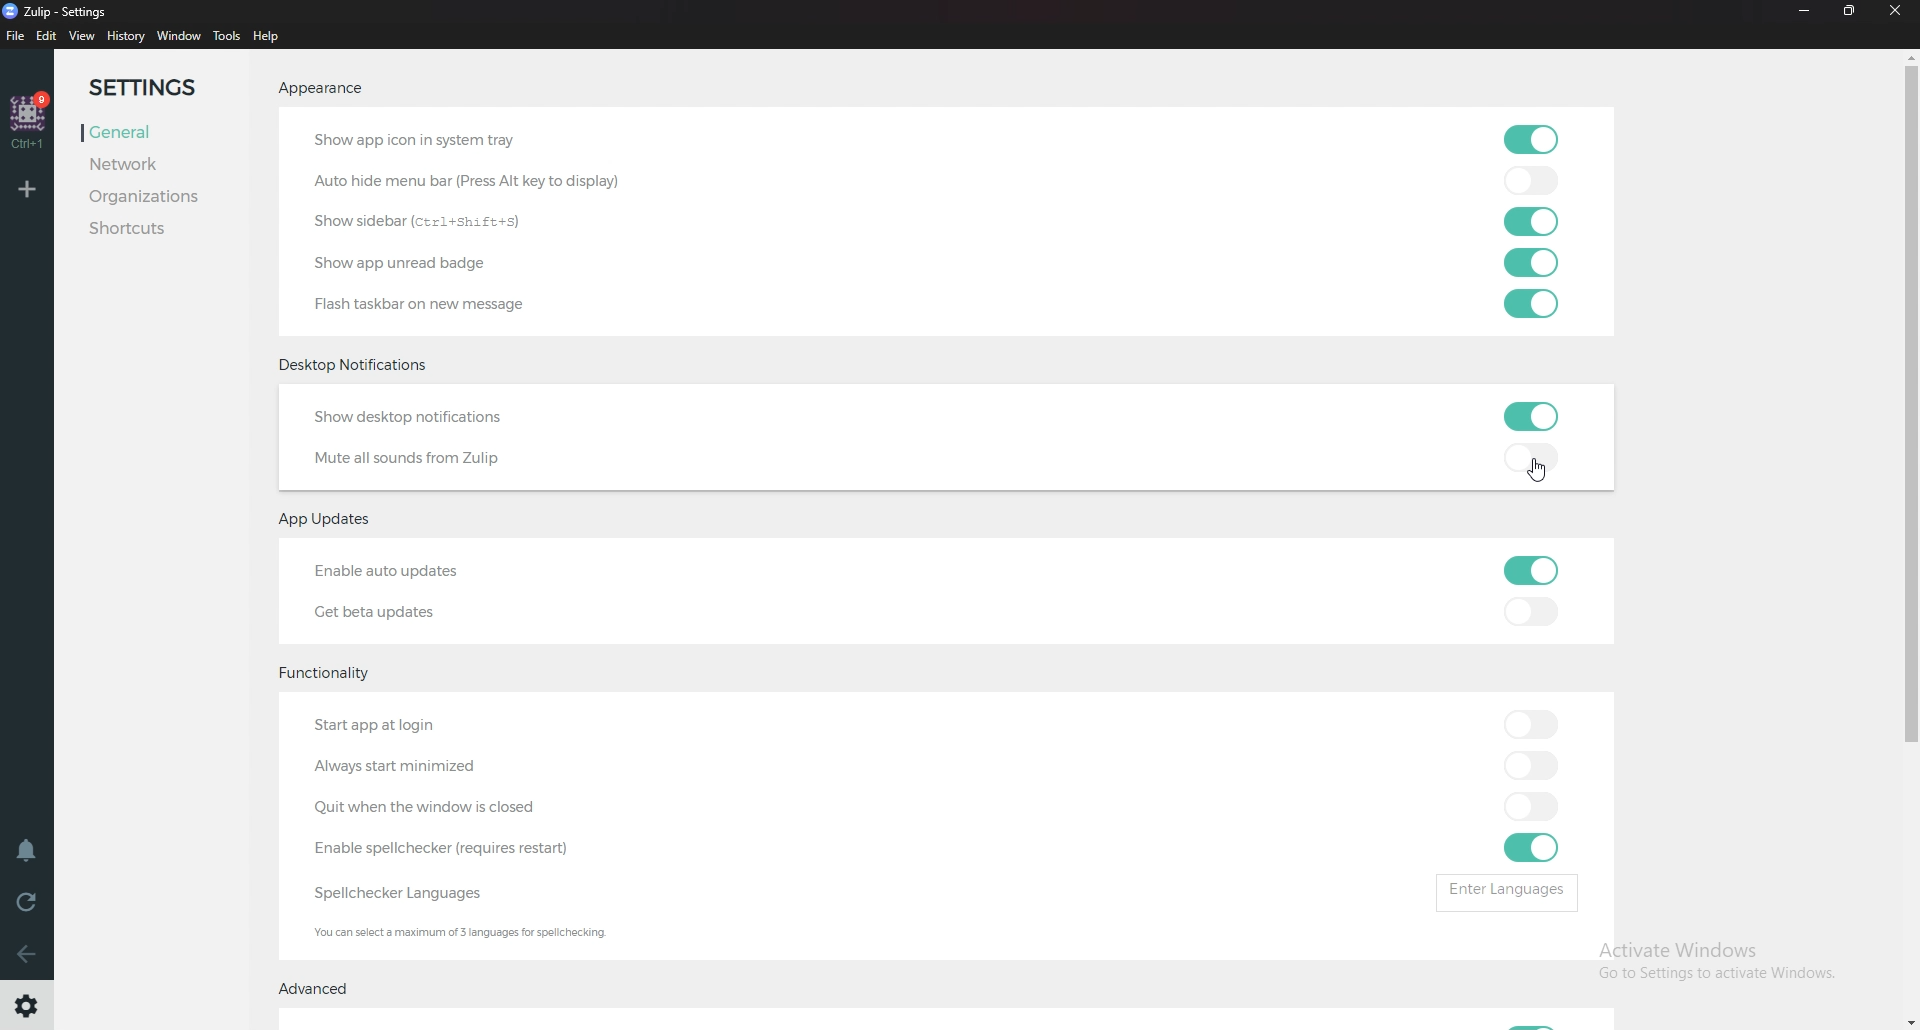  Describe the element at coordinates (418, 224) in the screenshot. I see `Show sidebar` at that location.